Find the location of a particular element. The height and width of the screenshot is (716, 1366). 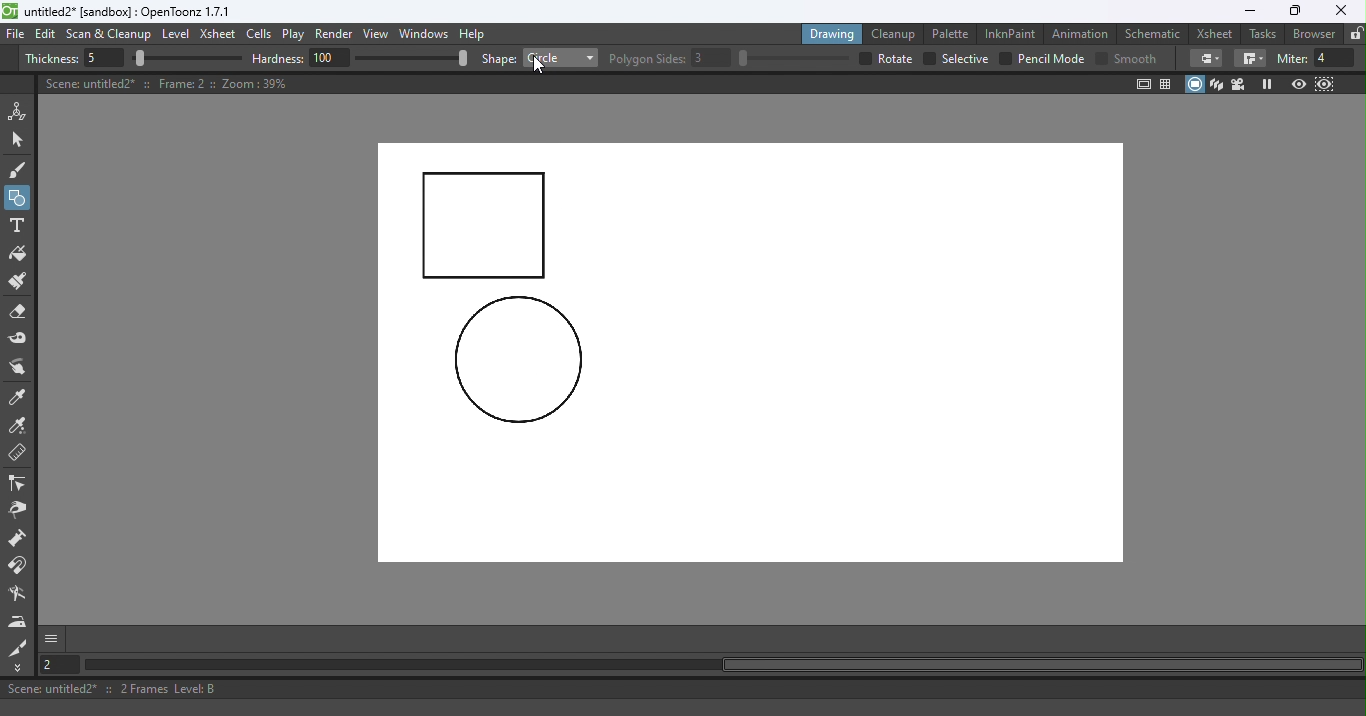

Play is located at coordinates (297, 35).